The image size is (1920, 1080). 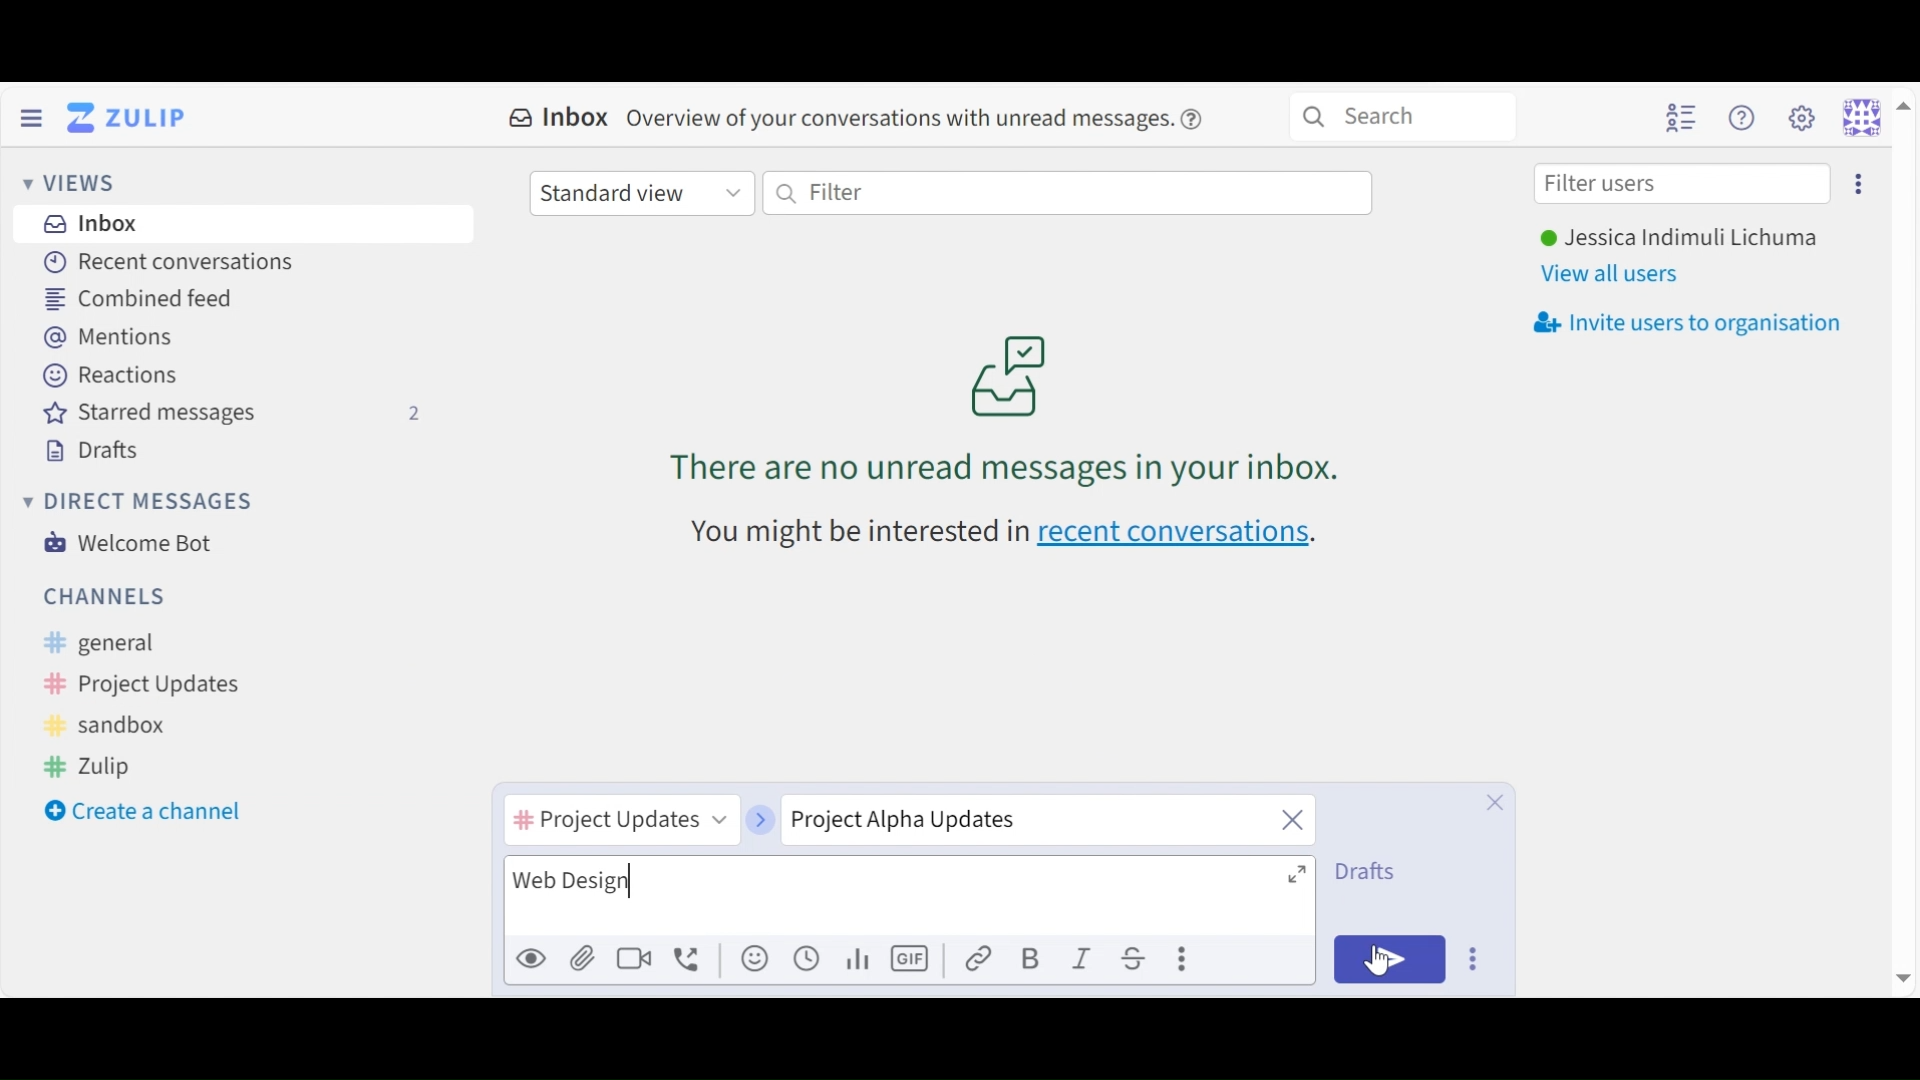 What do you see at coordinates (689, 959) in the screenshot?
I see `Add voice call` at bounding box center [689, 959].